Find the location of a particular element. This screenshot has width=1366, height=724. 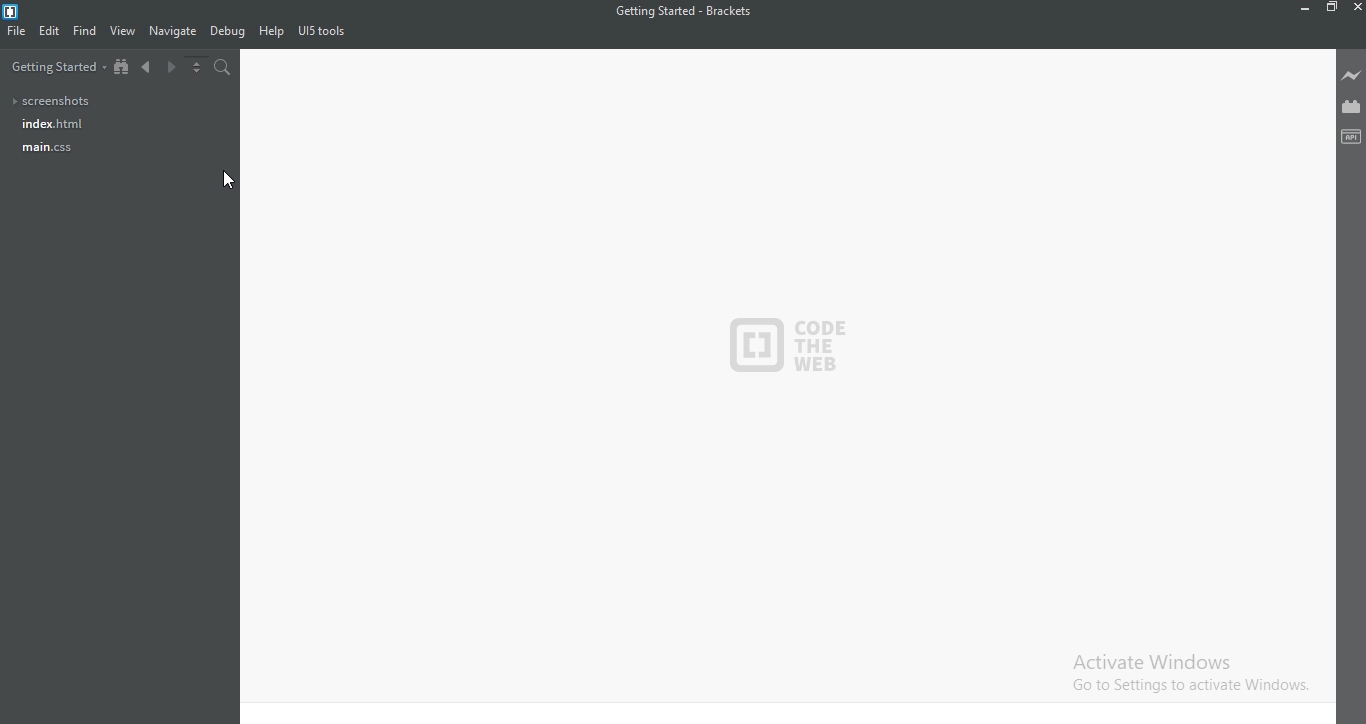

main.css is located at coordinates (47, 150).